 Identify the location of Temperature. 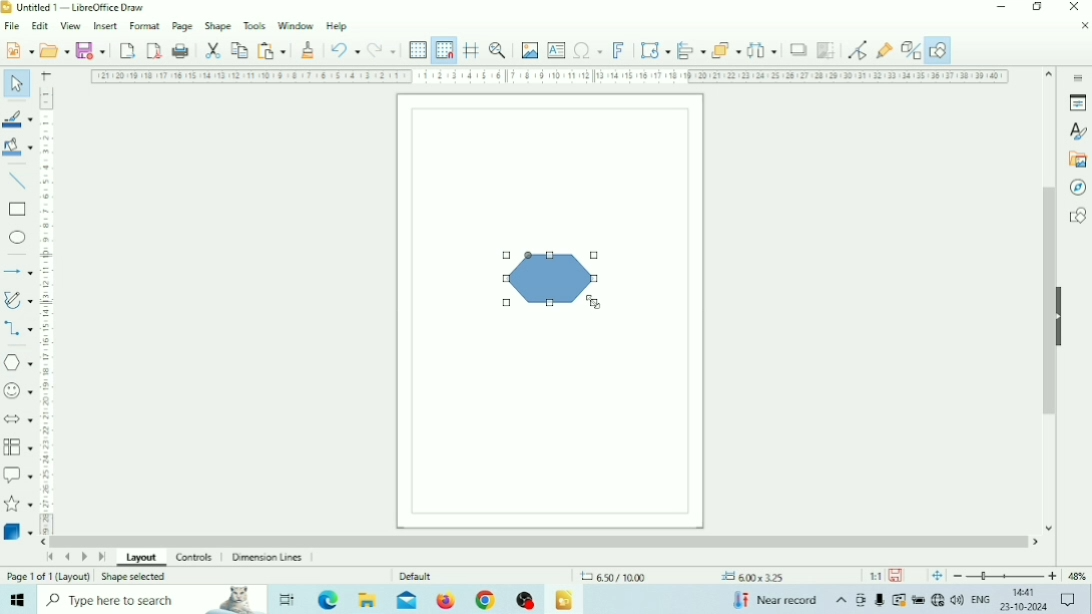
(774, 599).